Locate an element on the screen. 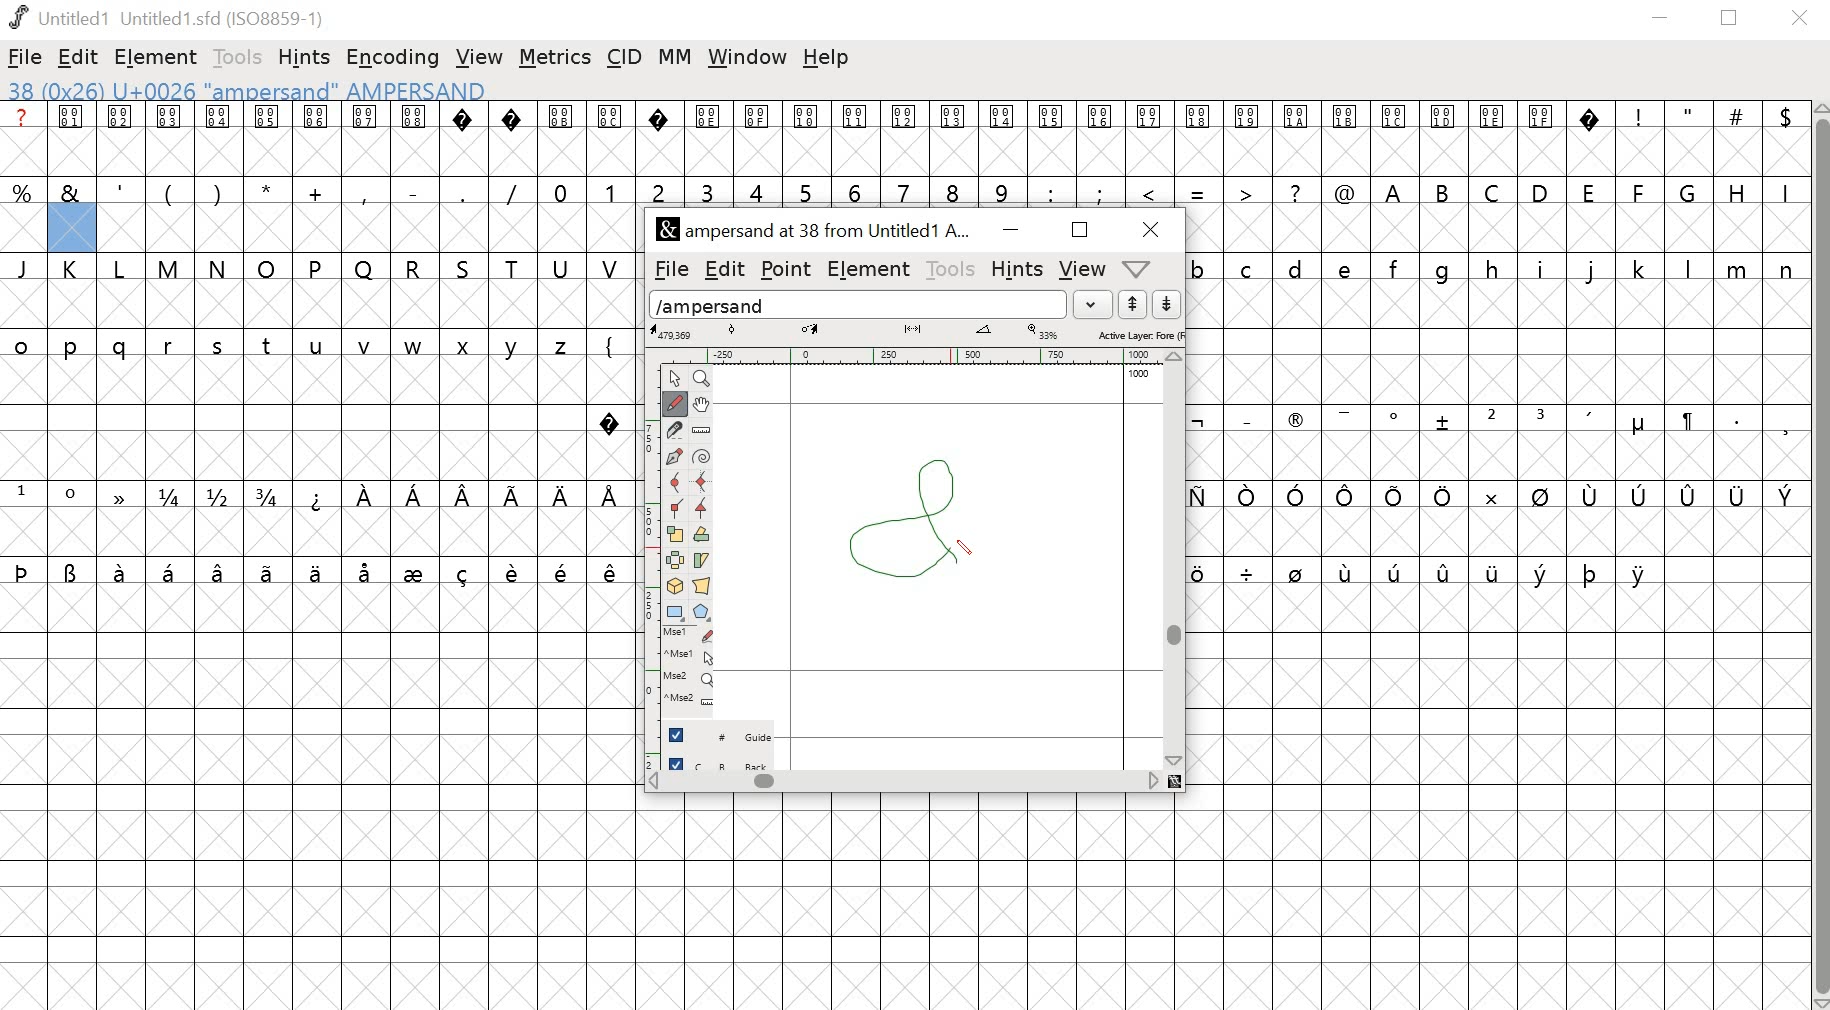  window is located at coordinates (746, 59).